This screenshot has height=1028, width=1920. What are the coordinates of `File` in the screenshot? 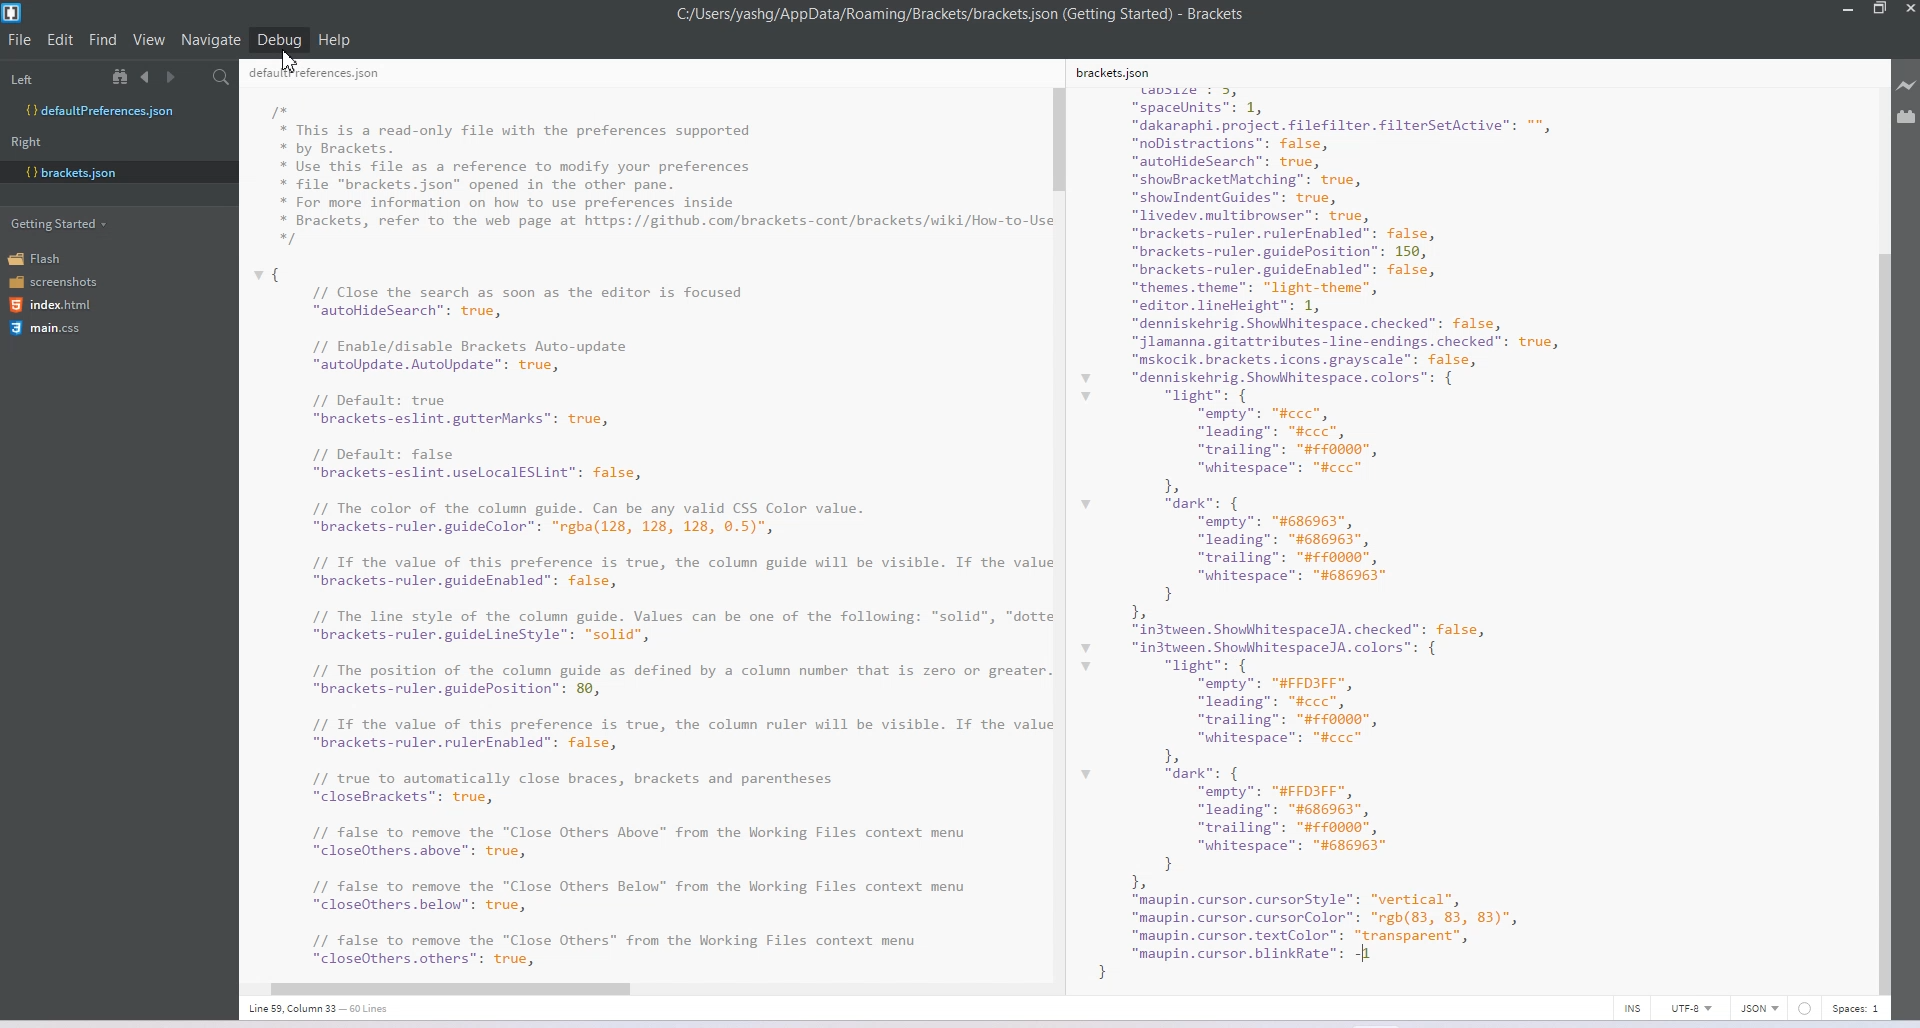 It's located at (20, 39).